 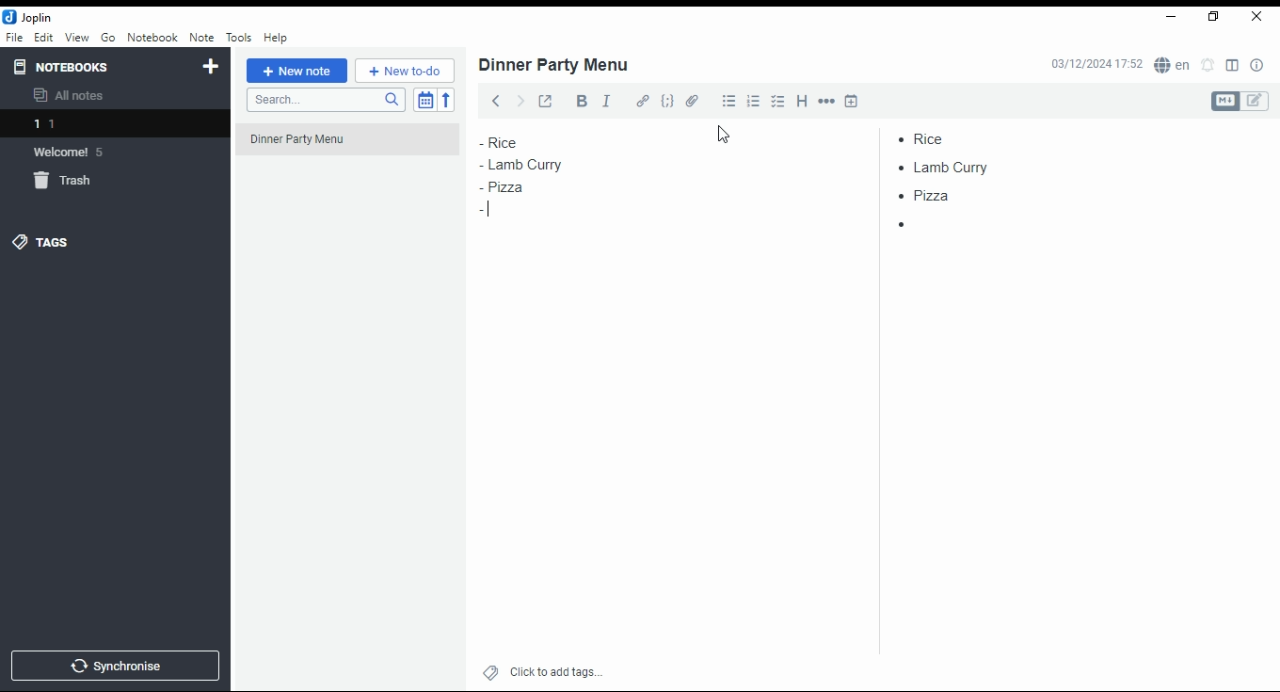 I want to click on note, so click(x=200, y=38).